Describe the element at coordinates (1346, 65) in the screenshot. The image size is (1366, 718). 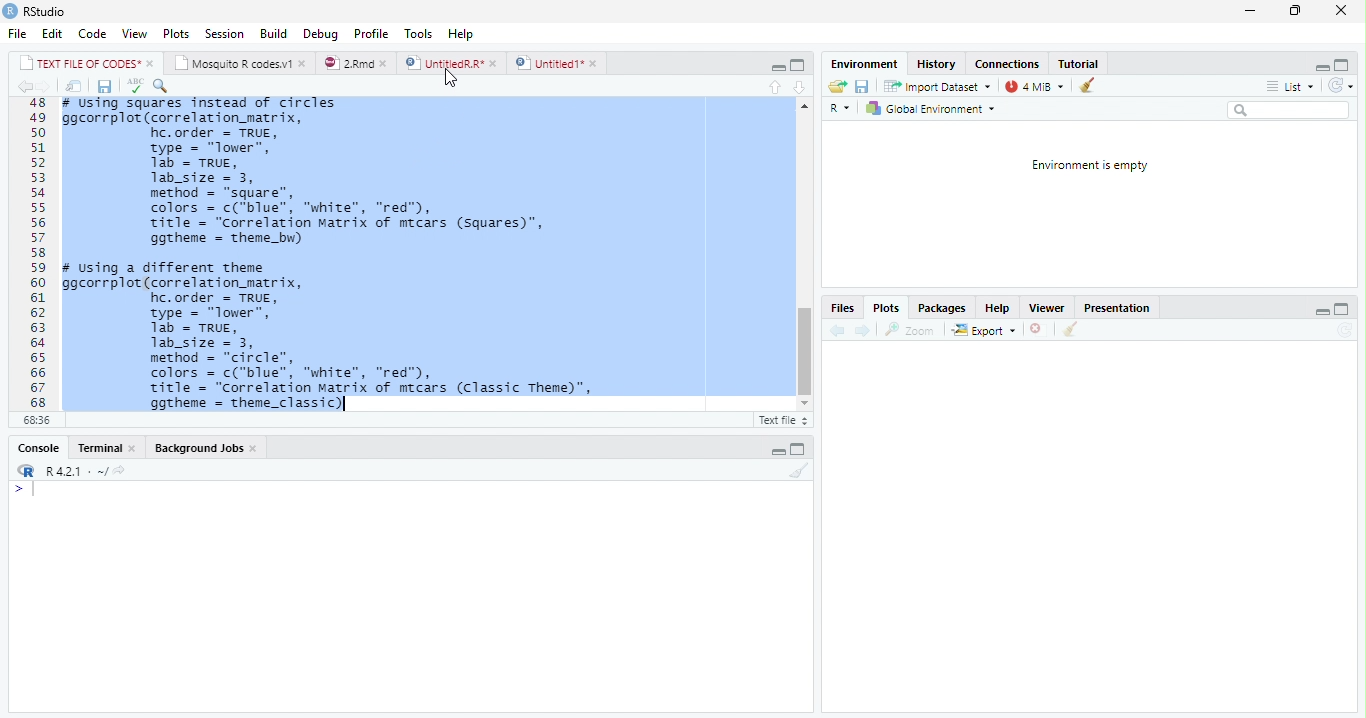
I see `hide console` at that location.